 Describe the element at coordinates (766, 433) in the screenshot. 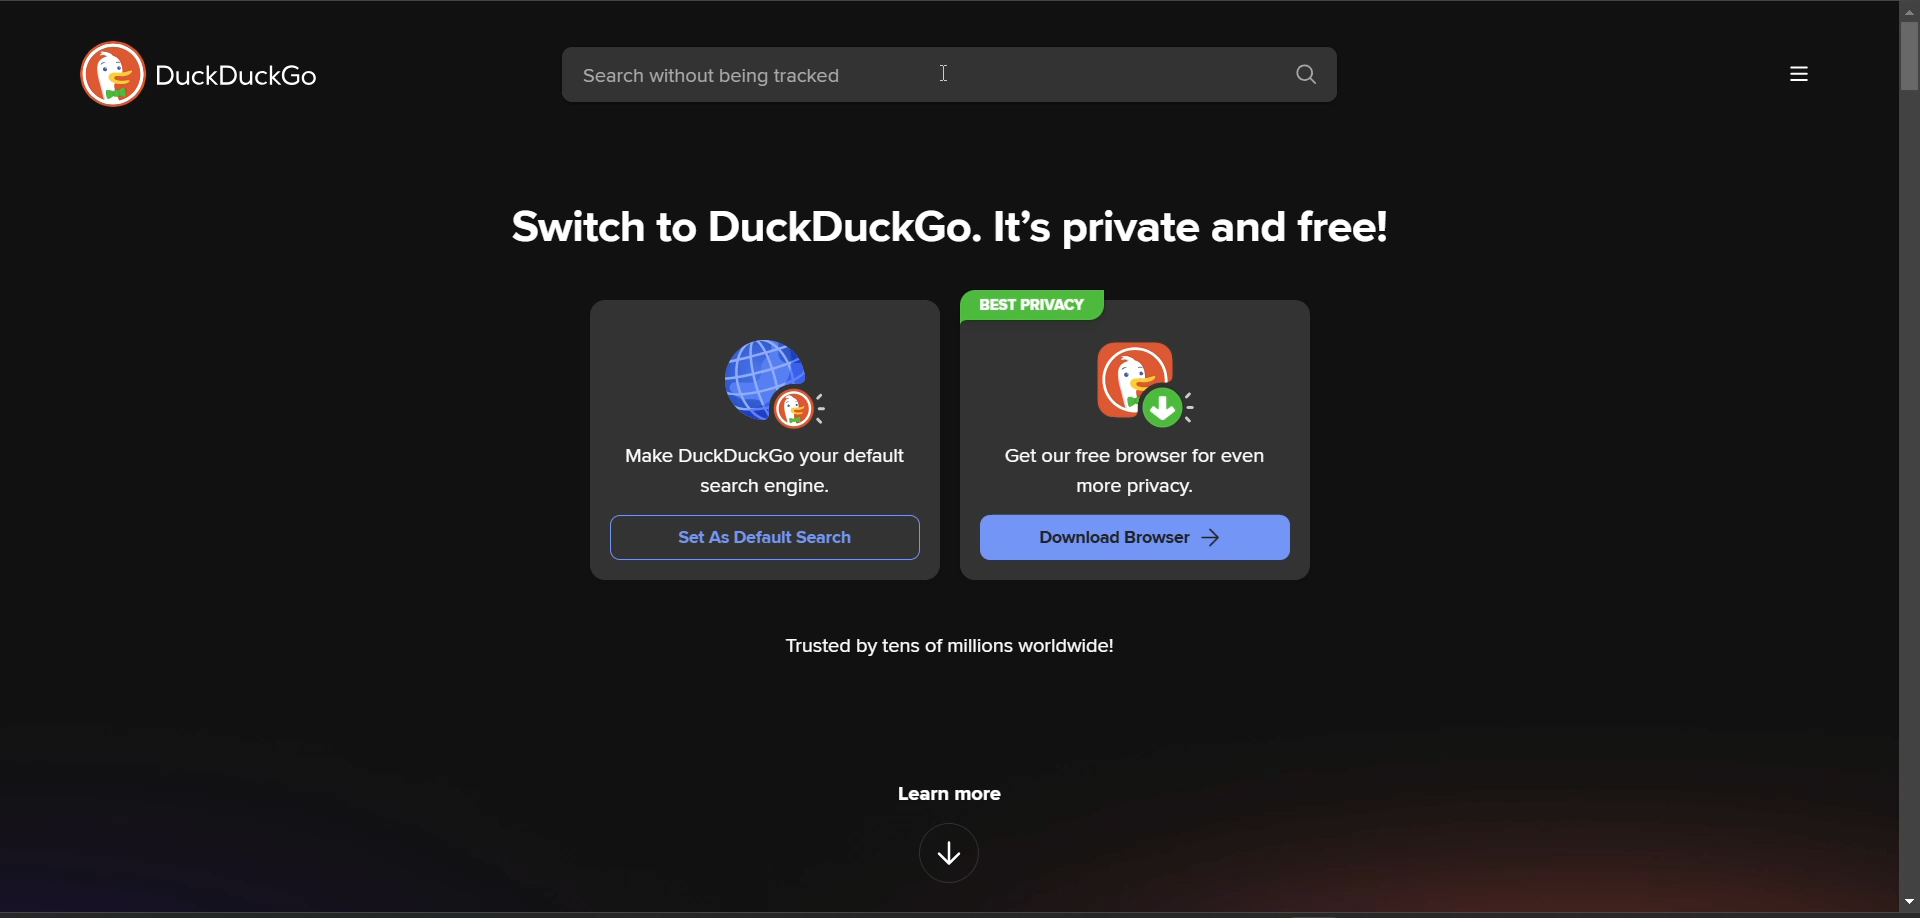

I see `Make DuckDuckGo your default
search engine.
Set As Default Search` at that location.